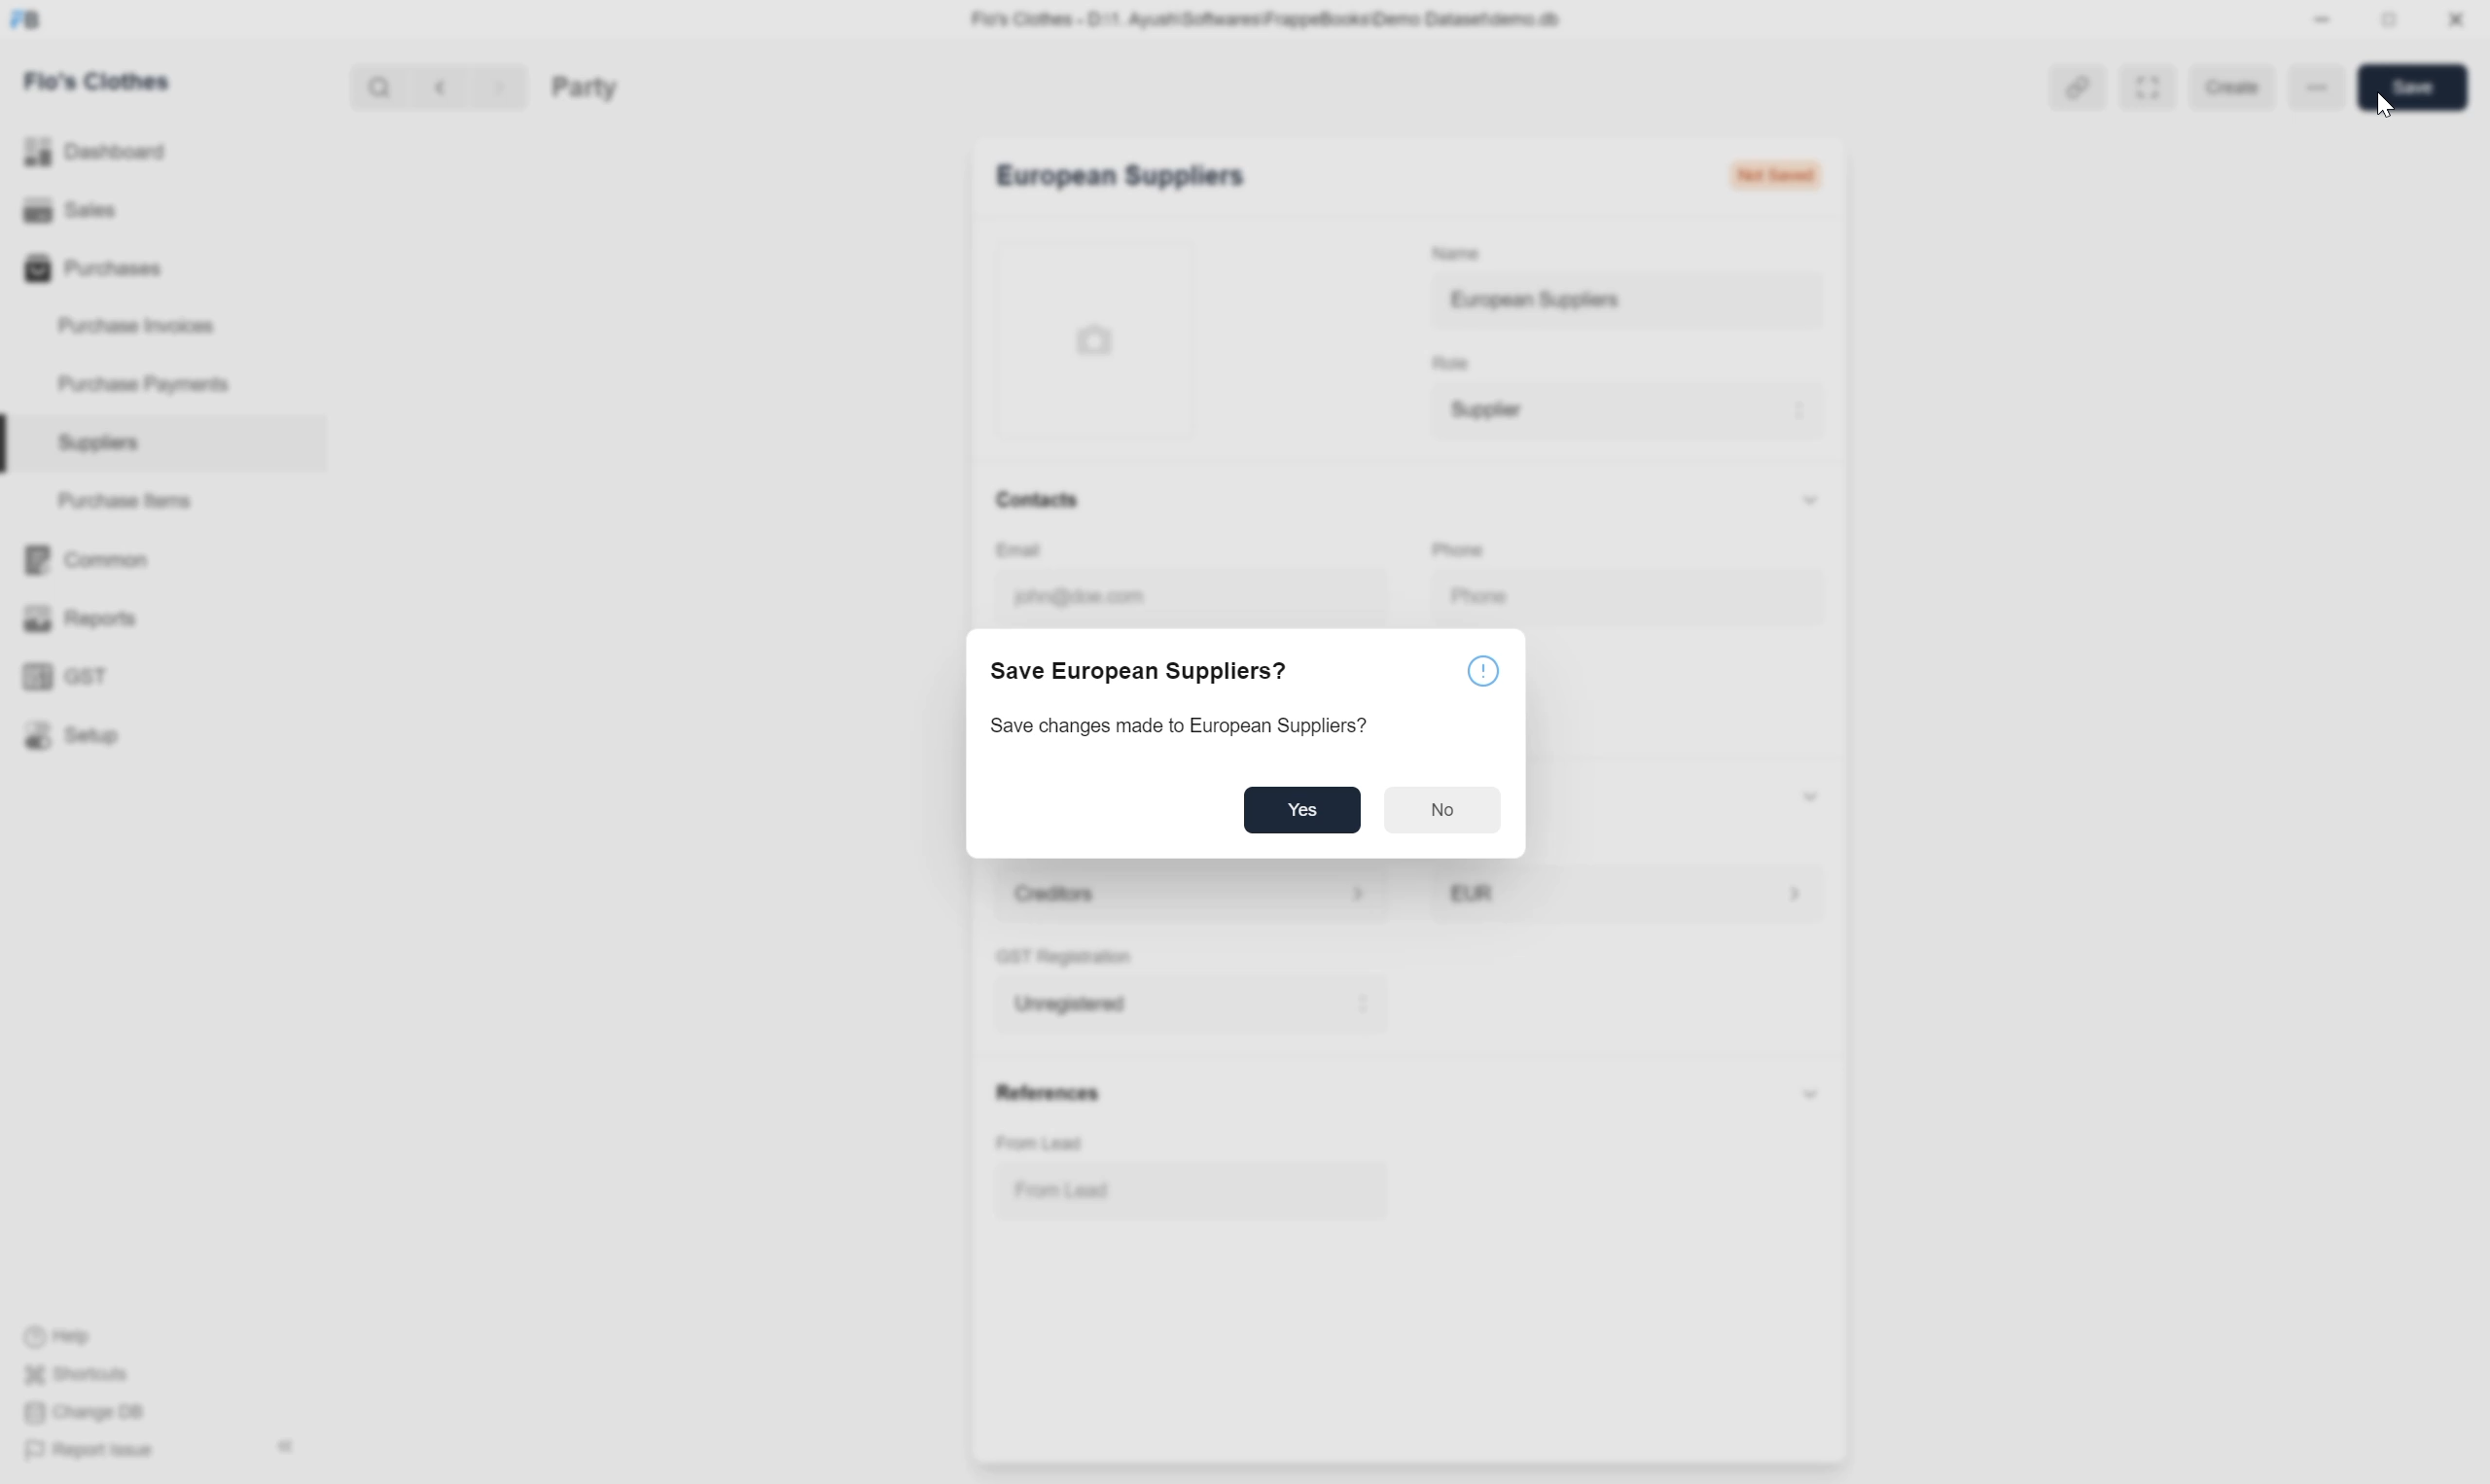  What do you see at coordinates (132, 327) in the screenshot?
I see `purchase invoices` at bounding box center [132, 327].